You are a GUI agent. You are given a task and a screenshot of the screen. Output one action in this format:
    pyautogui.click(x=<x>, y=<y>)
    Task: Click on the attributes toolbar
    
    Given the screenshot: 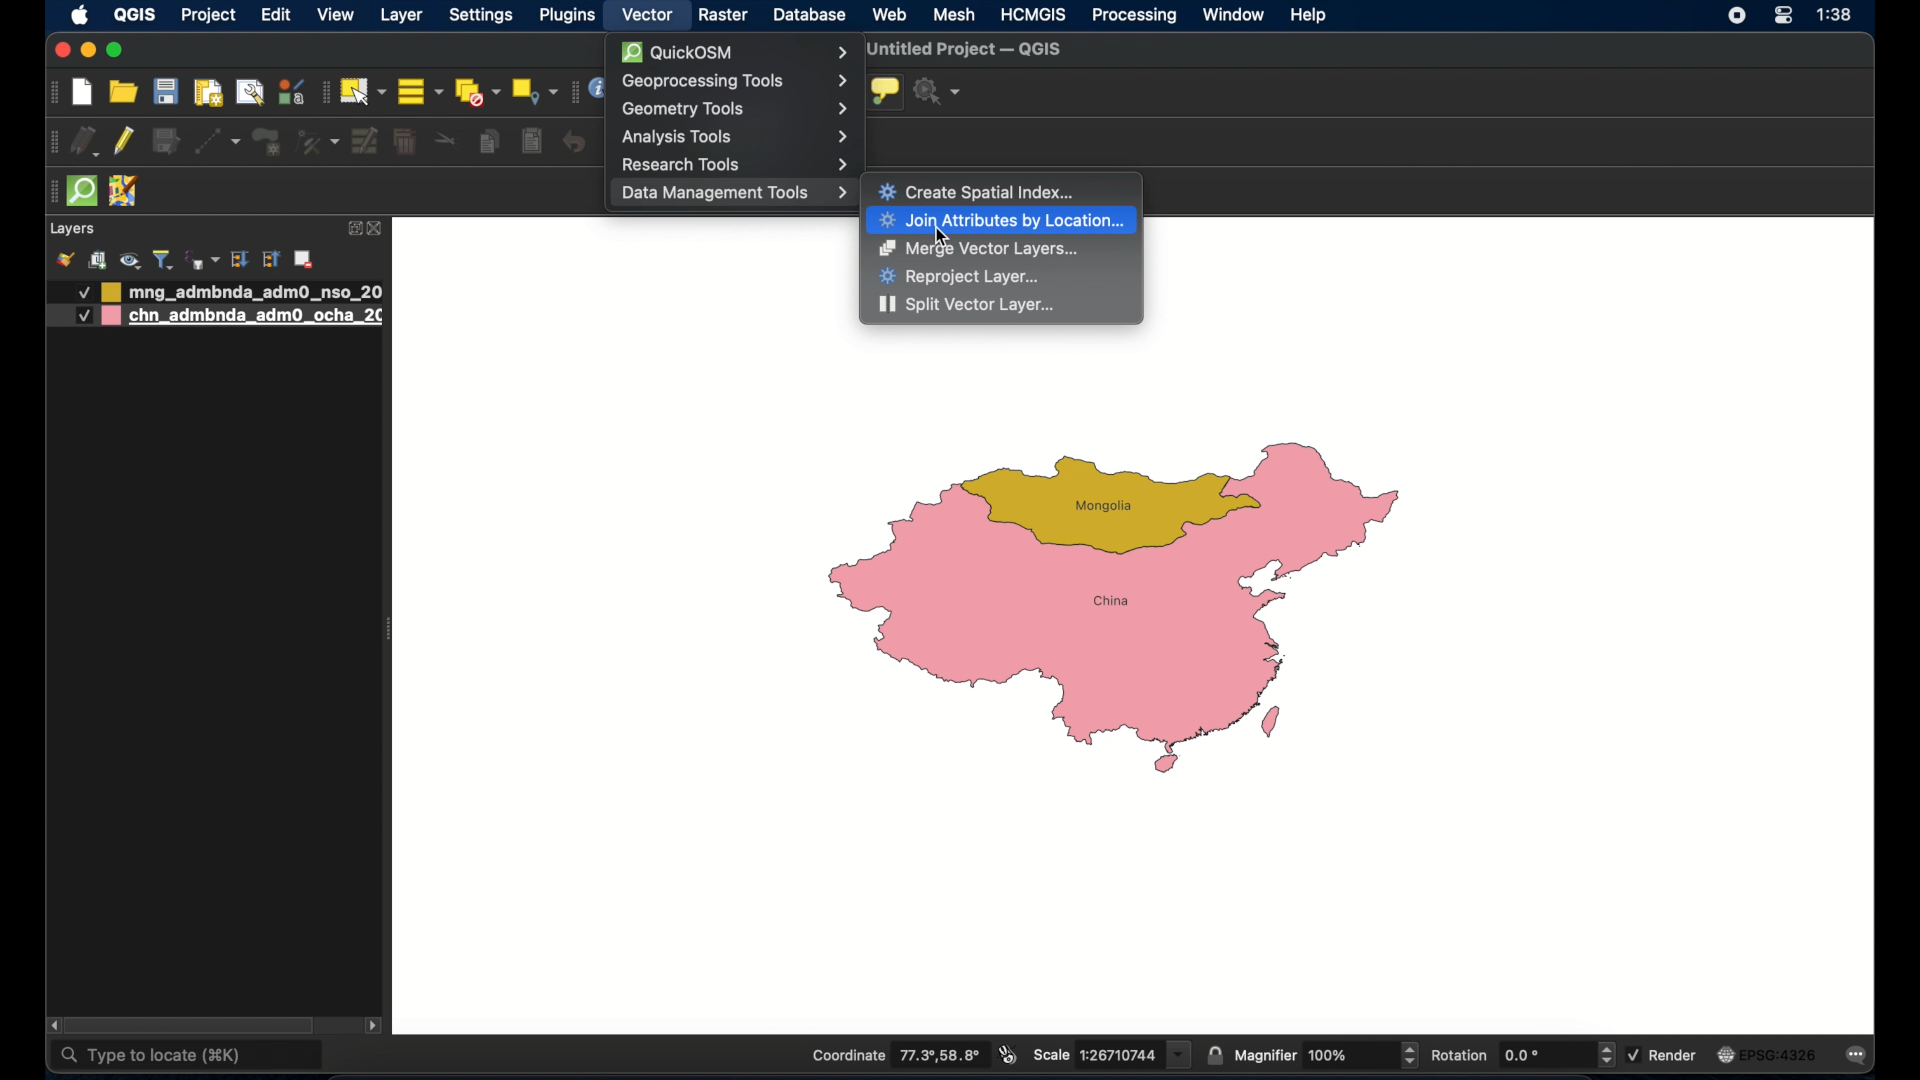 What is the action you would take?
    pyautogui.click(x=571, y=91)
    